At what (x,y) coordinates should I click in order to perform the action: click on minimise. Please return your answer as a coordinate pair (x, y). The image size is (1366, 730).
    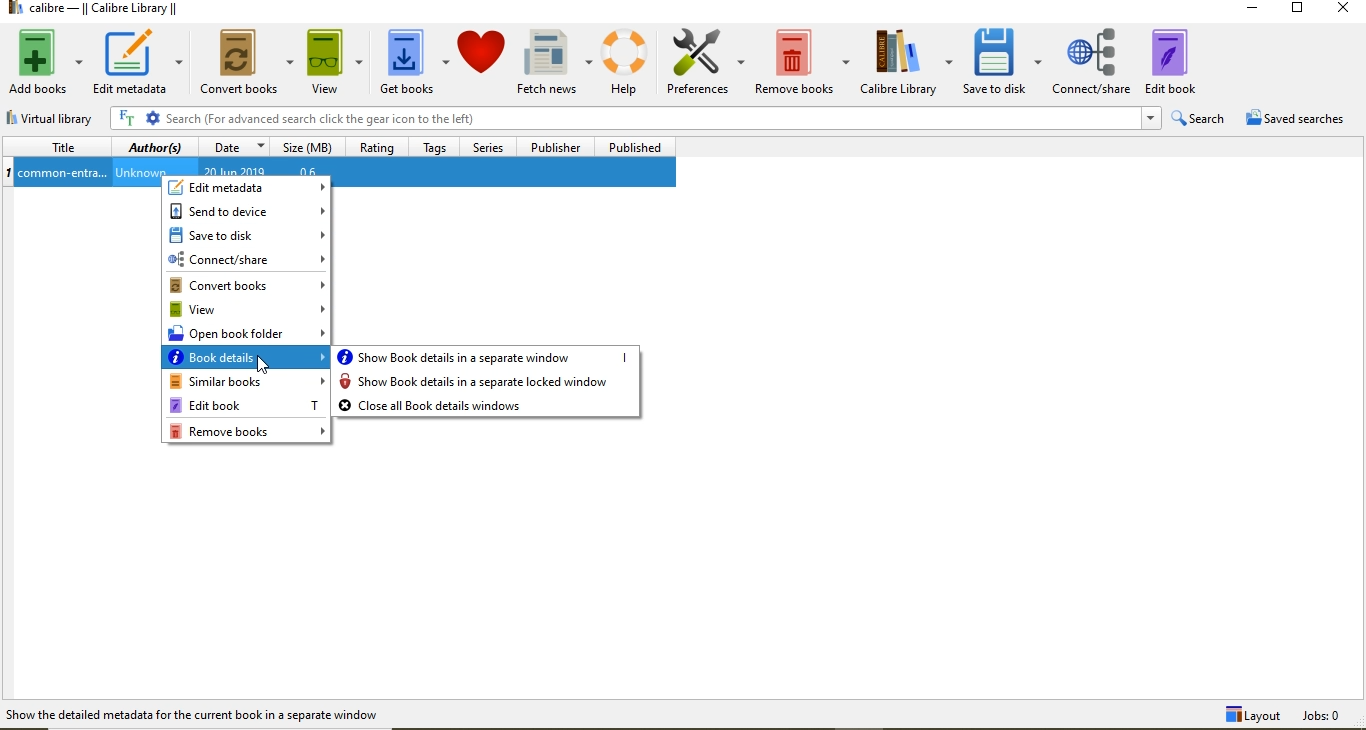
    Looking at the image, I should click on (1258, 11).